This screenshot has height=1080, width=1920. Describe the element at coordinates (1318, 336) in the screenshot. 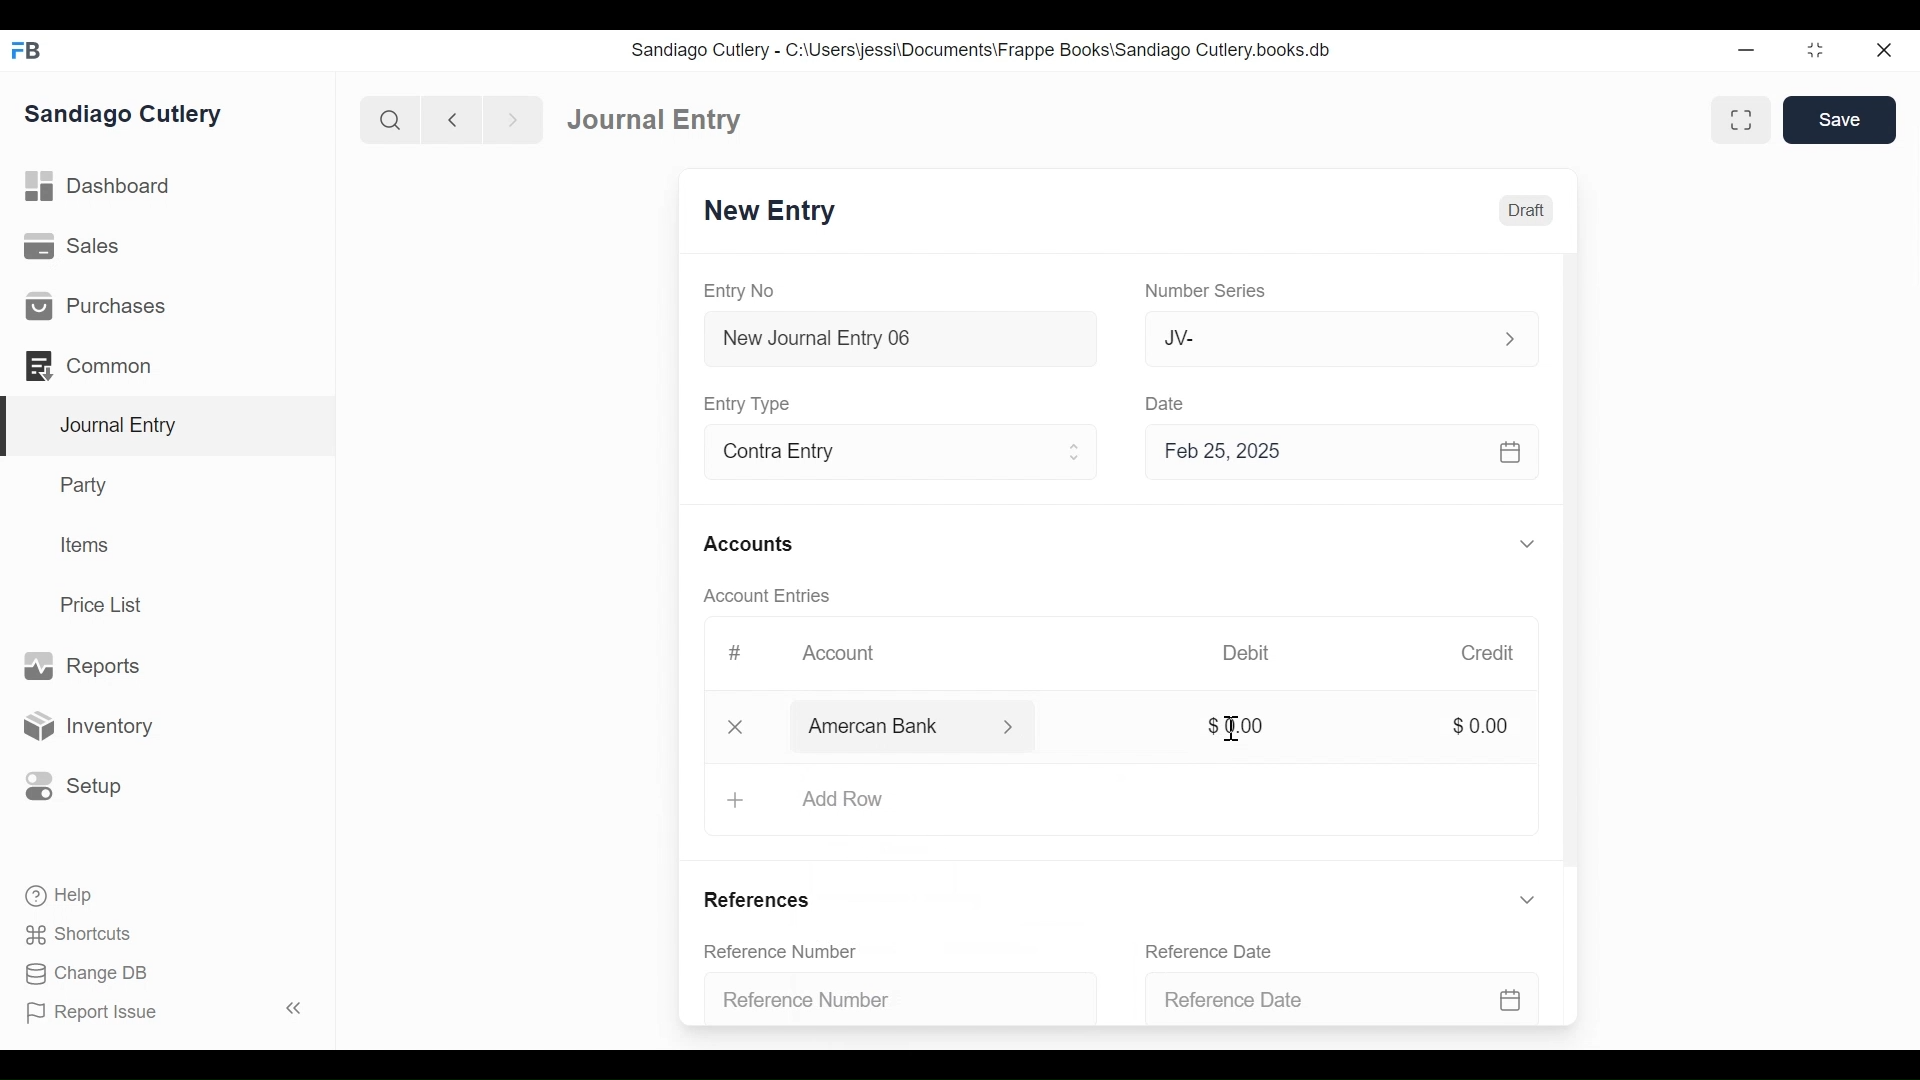

I see `JV-` at that location.